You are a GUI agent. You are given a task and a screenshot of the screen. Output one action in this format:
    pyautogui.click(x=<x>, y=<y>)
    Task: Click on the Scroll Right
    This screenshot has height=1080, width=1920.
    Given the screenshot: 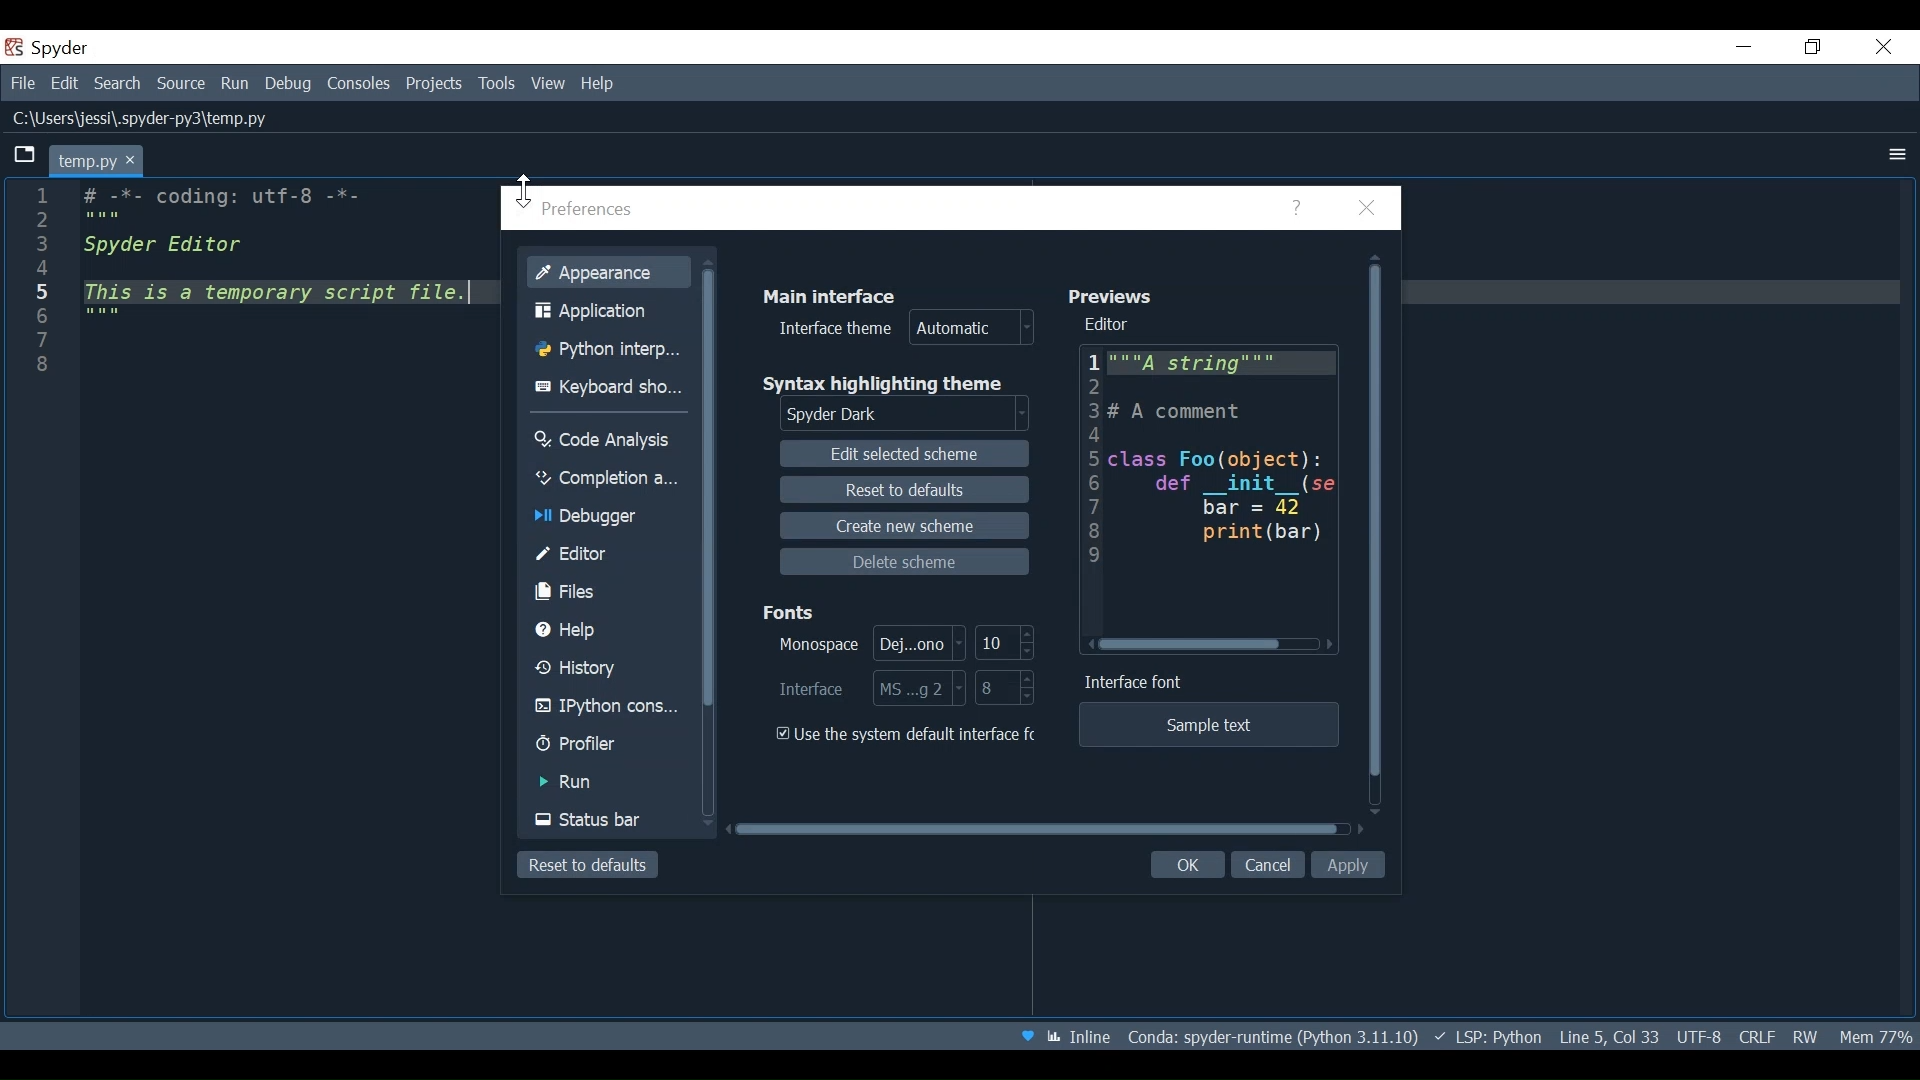 What is the action you would take?
    pyautogui.click(x=1328, y=645)
    